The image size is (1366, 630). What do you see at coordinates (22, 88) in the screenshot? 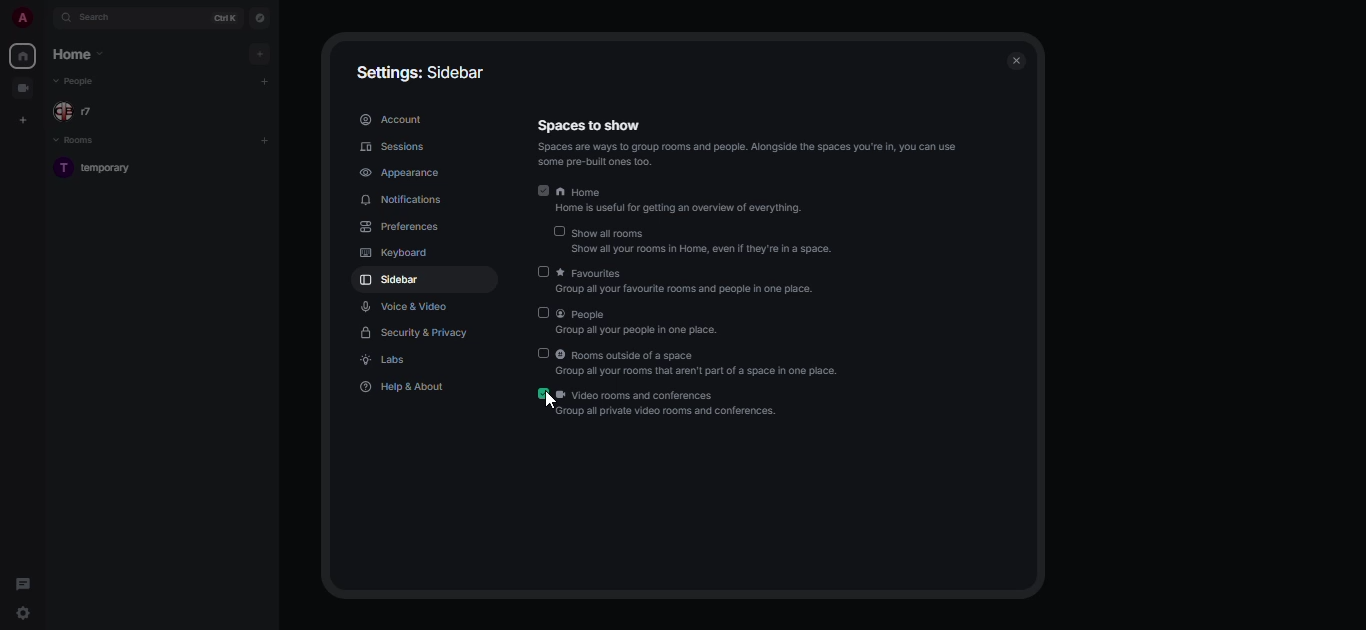
I see `video group` at bounding box center [22, 88].